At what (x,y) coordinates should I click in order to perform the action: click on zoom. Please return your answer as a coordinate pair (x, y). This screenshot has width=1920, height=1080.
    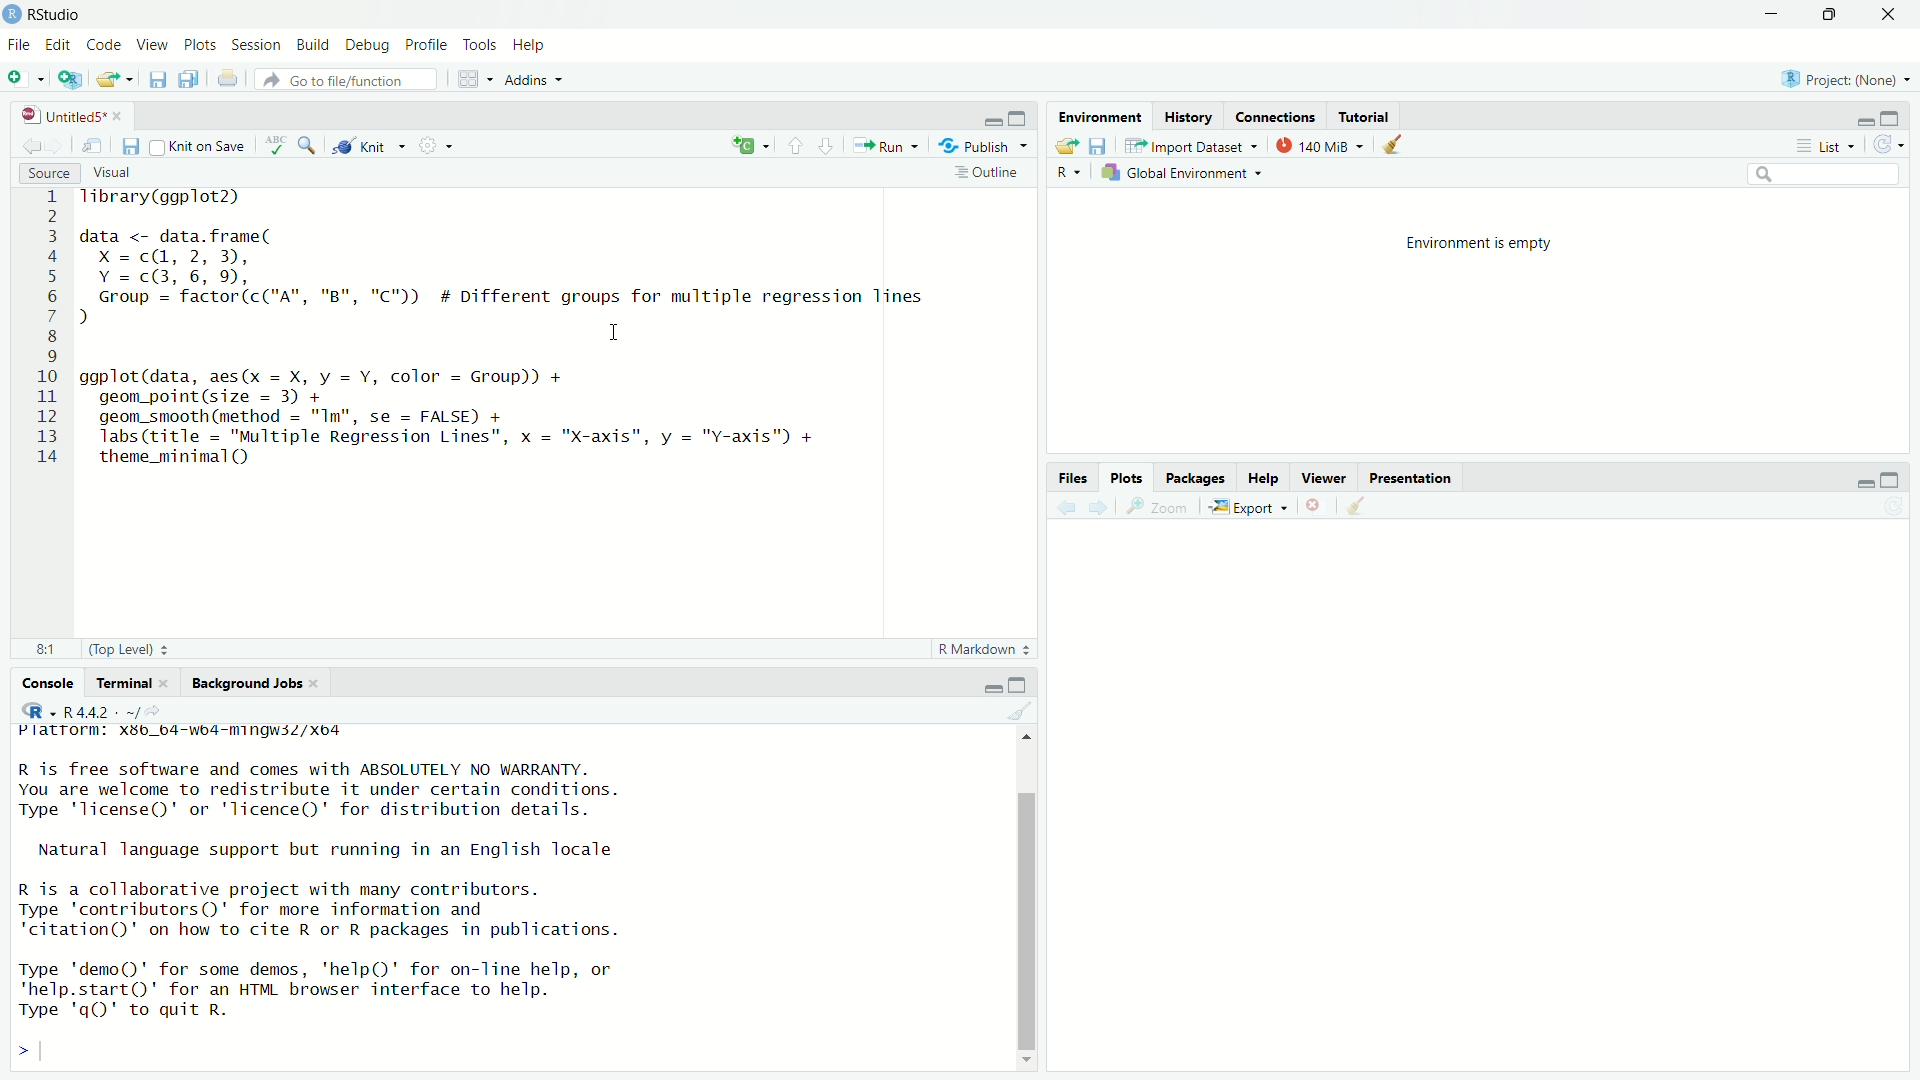
    Looking at the image, I should click on (1157, 510).